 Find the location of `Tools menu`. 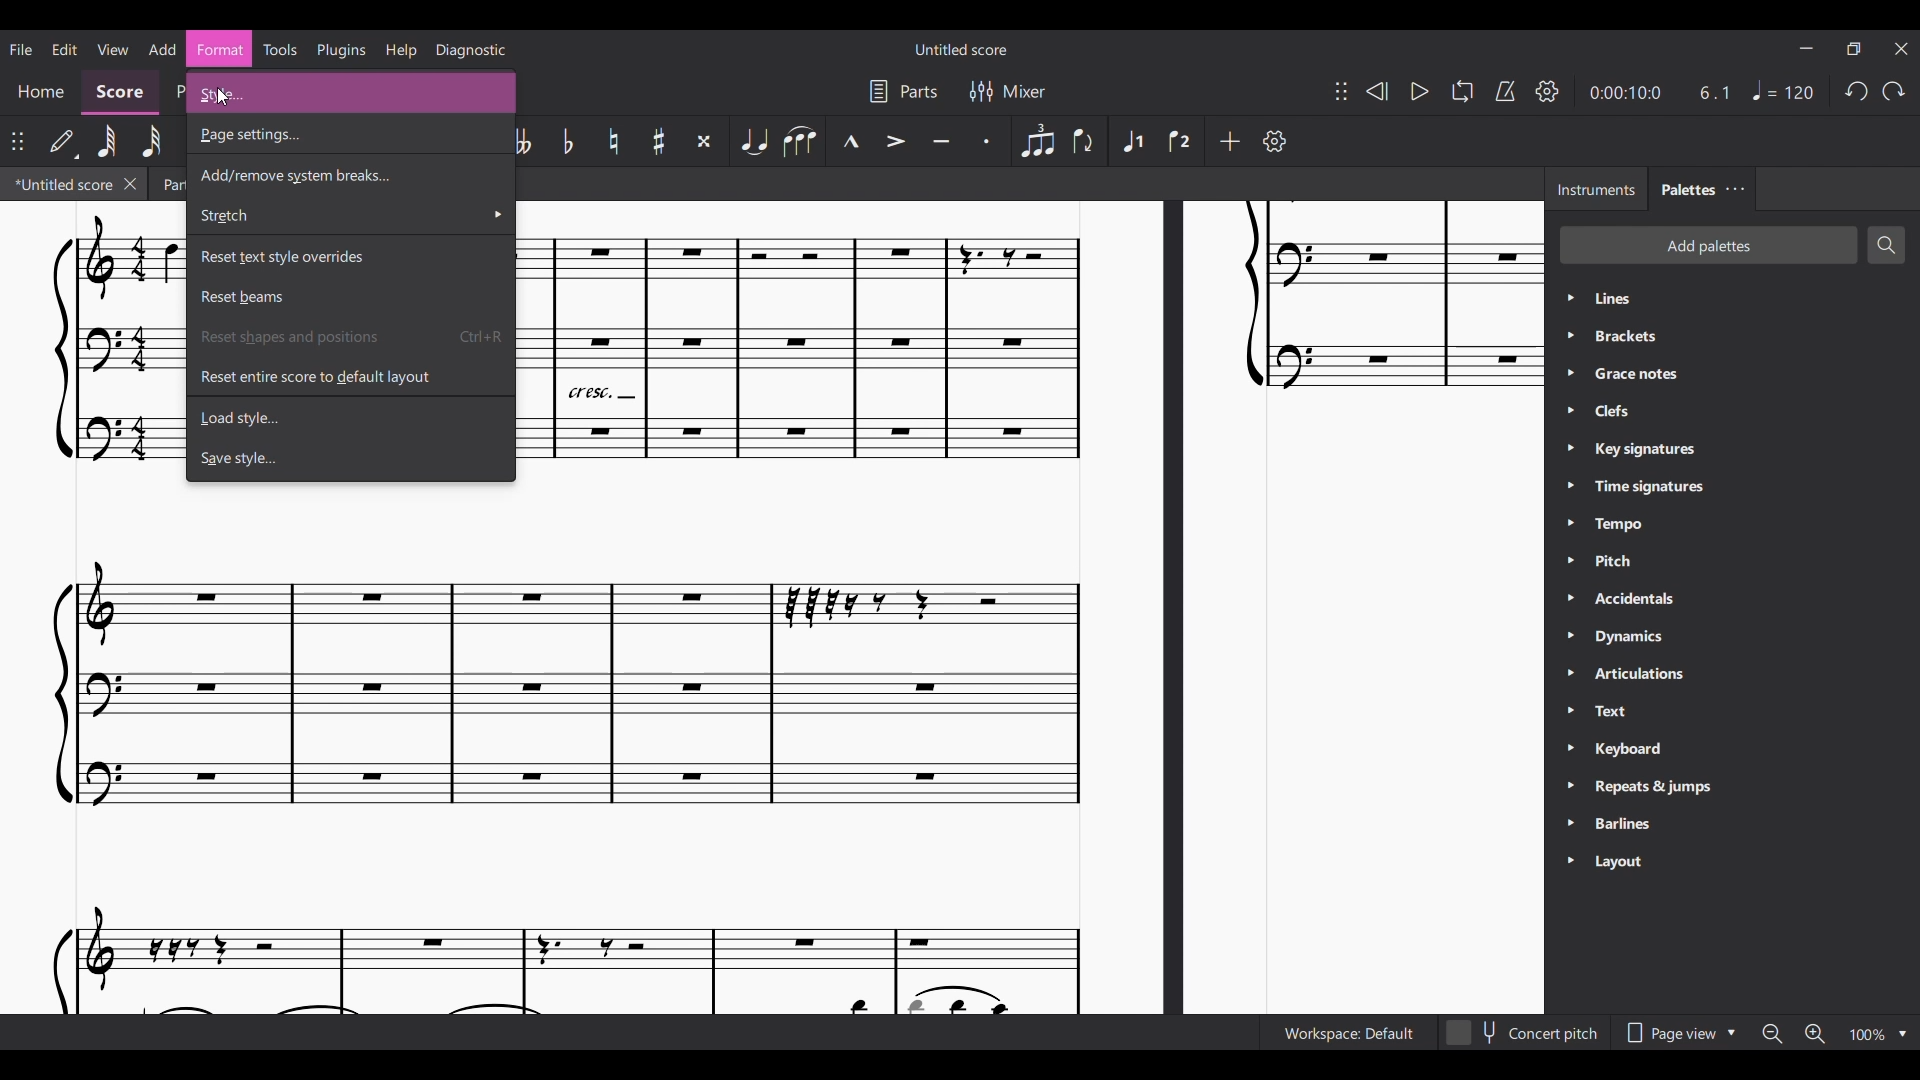

Tools menu is located at coordinates (279, 49).